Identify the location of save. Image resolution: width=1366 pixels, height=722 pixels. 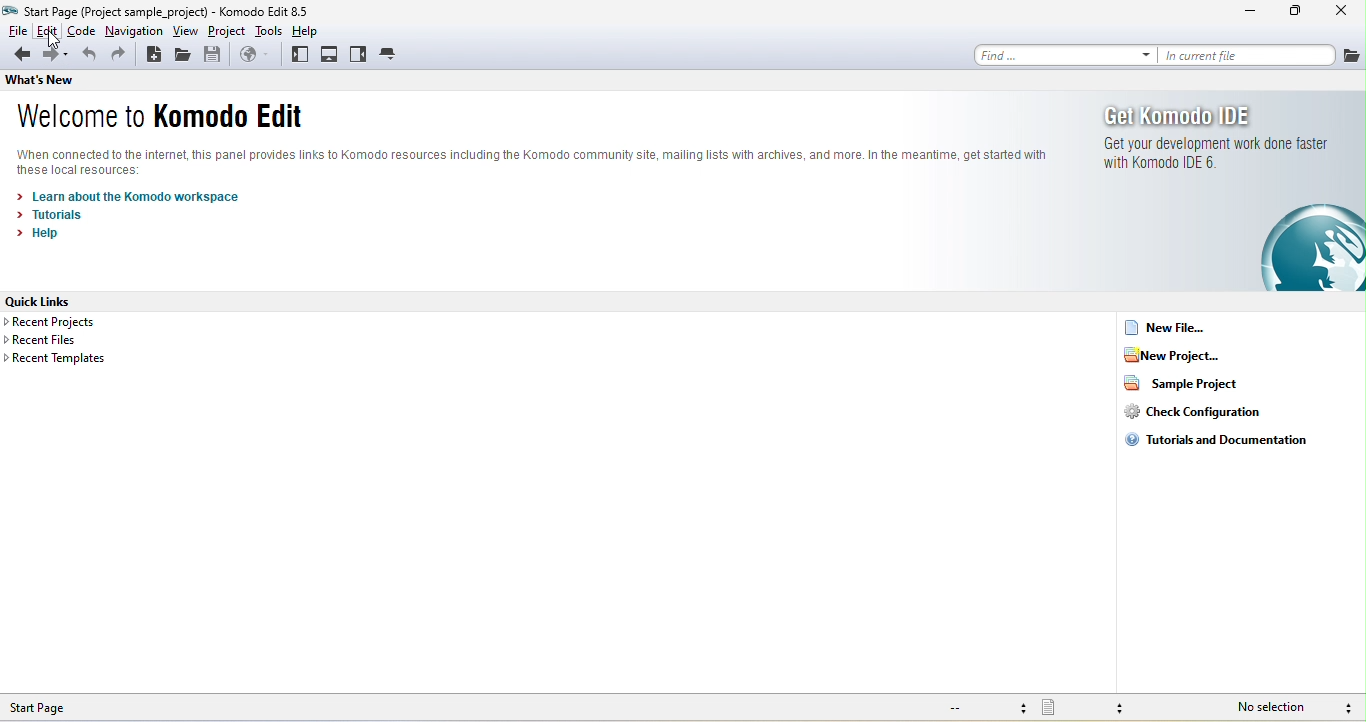
(214, 56).